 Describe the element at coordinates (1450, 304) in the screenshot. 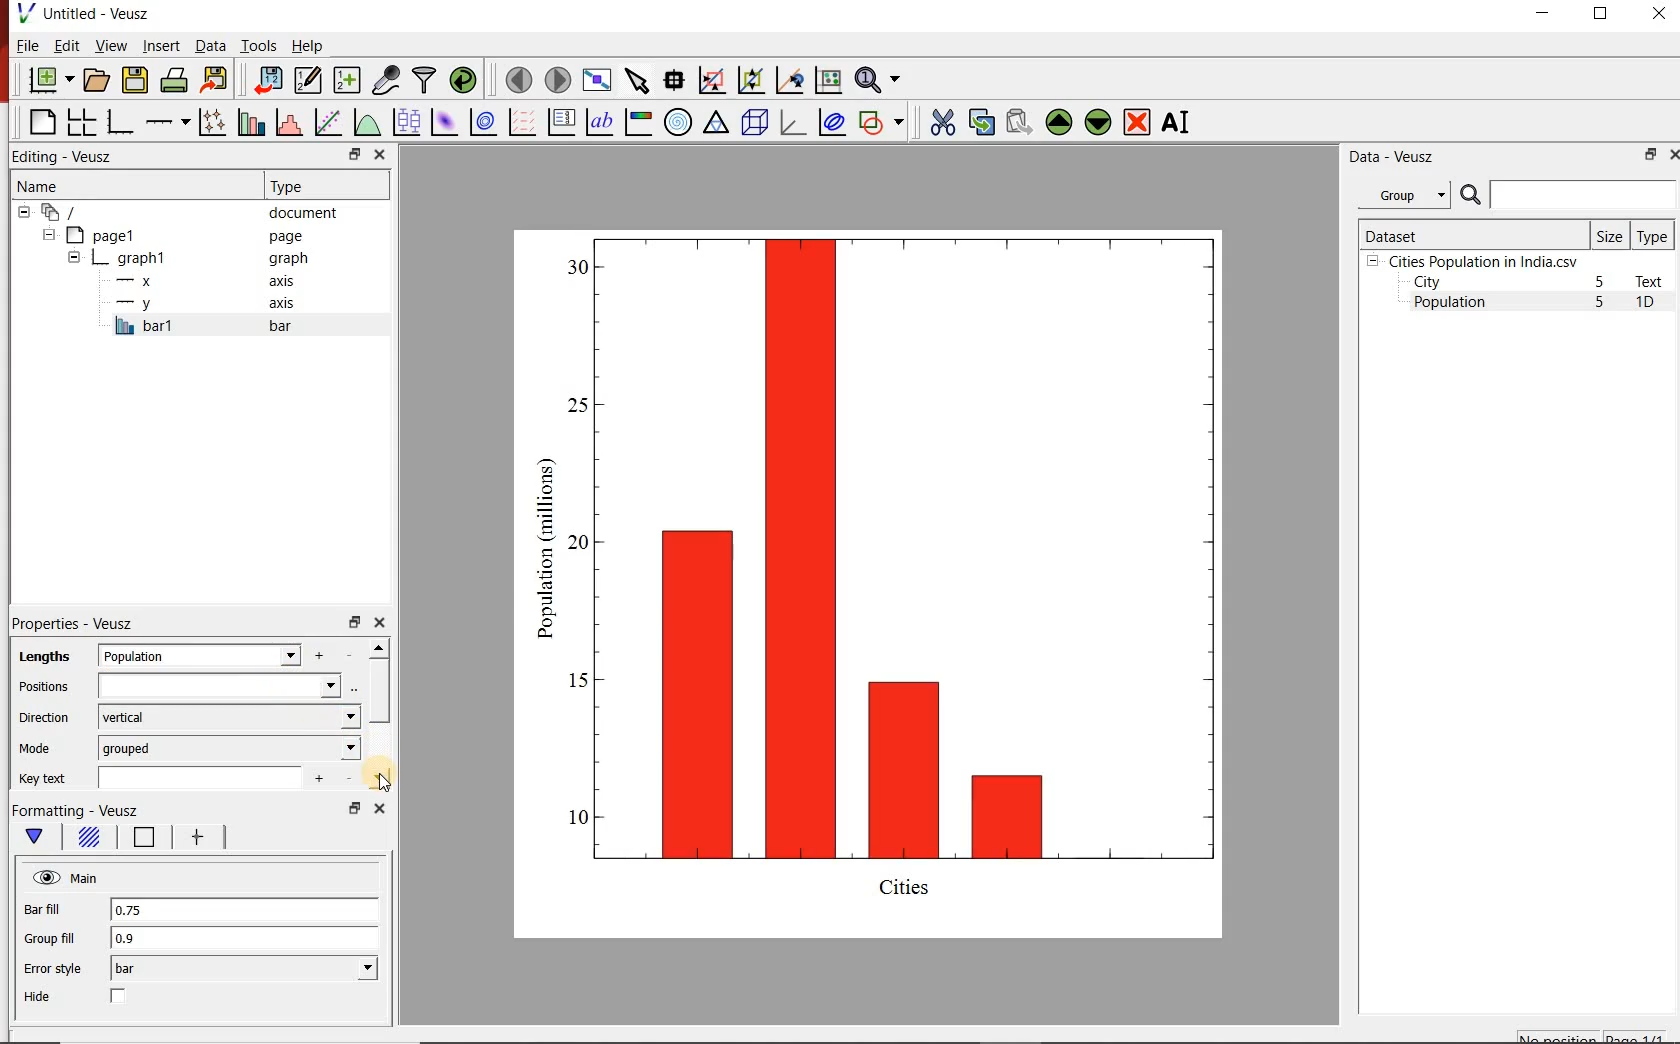

I see `Population` at that location.